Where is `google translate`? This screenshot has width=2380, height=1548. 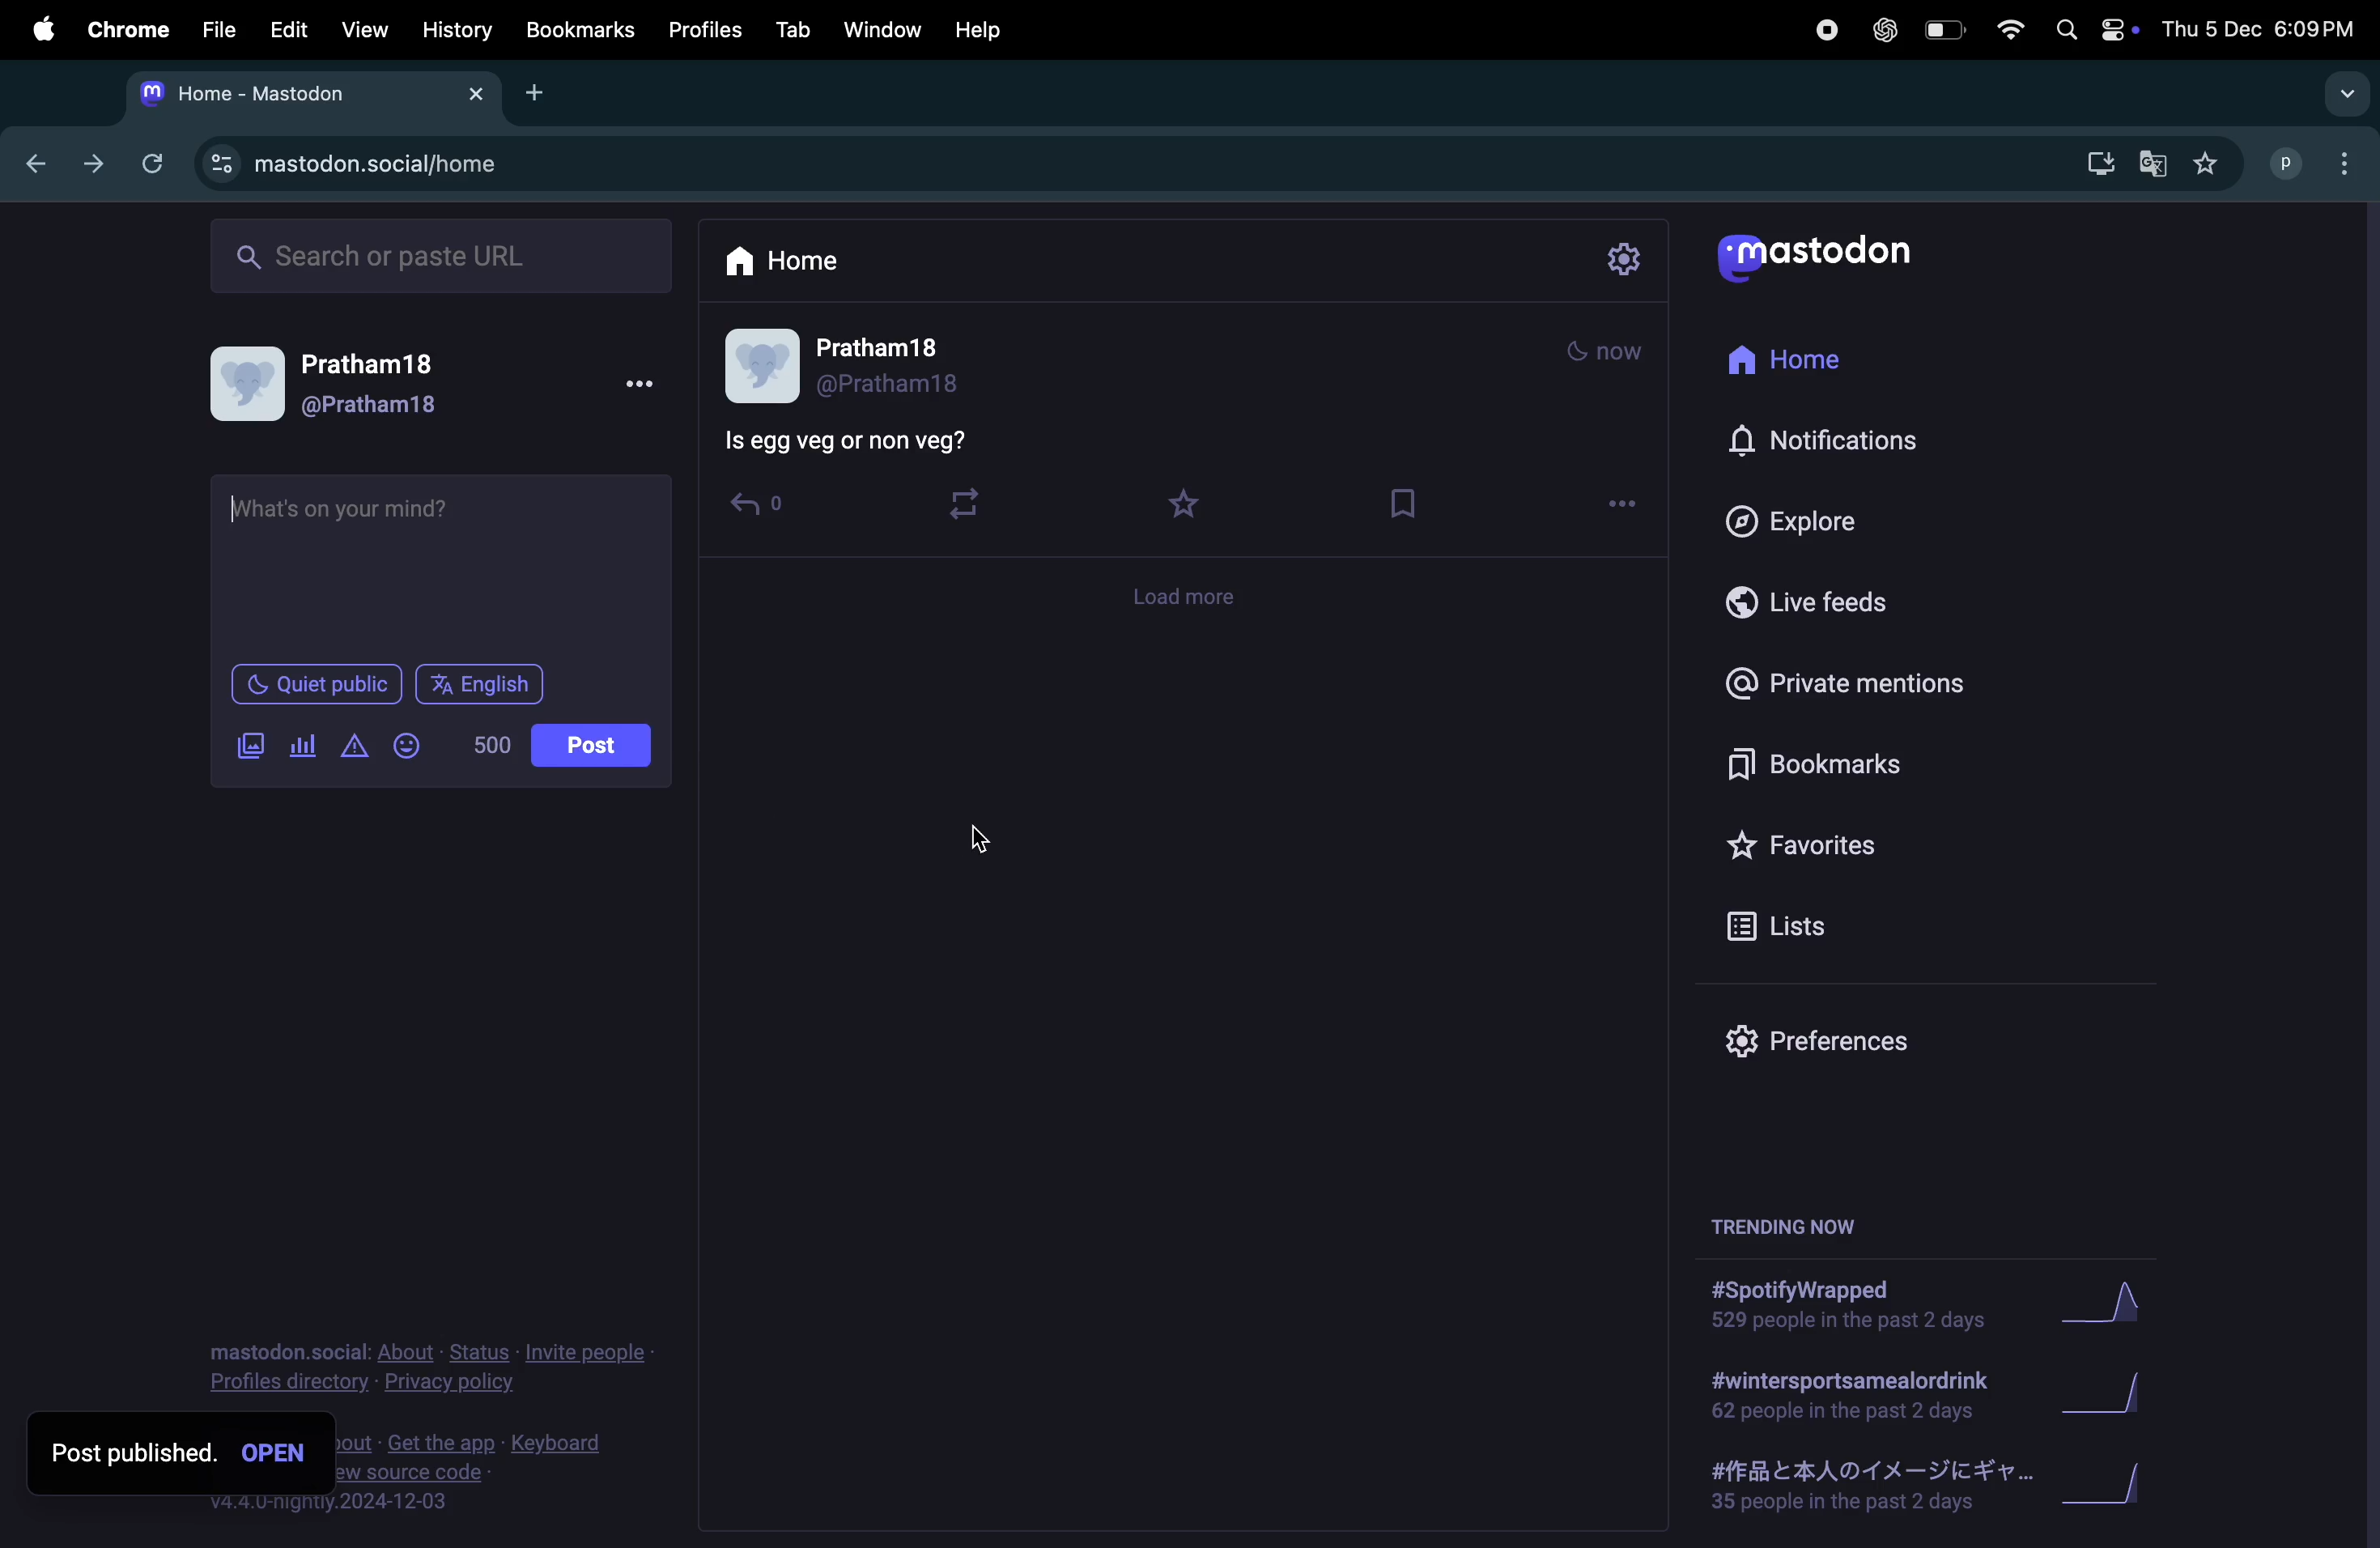
google translate is located at coordinates (2159, 167).